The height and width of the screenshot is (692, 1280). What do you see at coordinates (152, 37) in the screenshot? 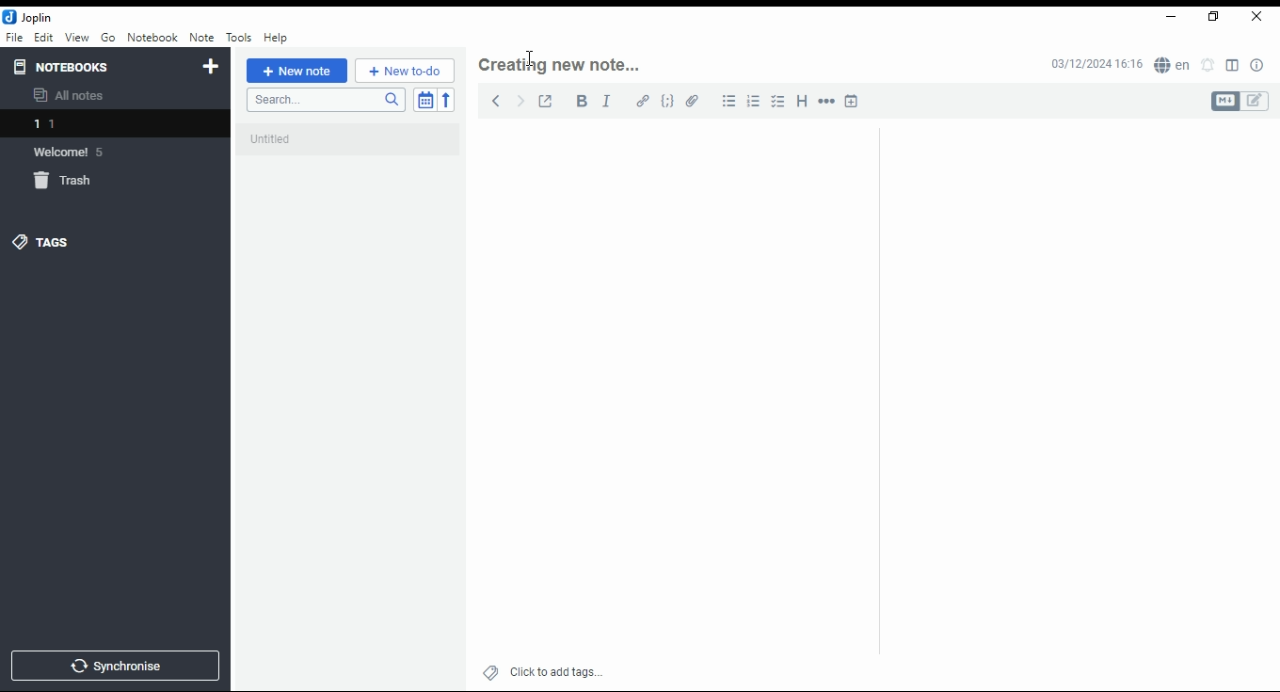
I see `notebook` at bounding box center [152, 37].